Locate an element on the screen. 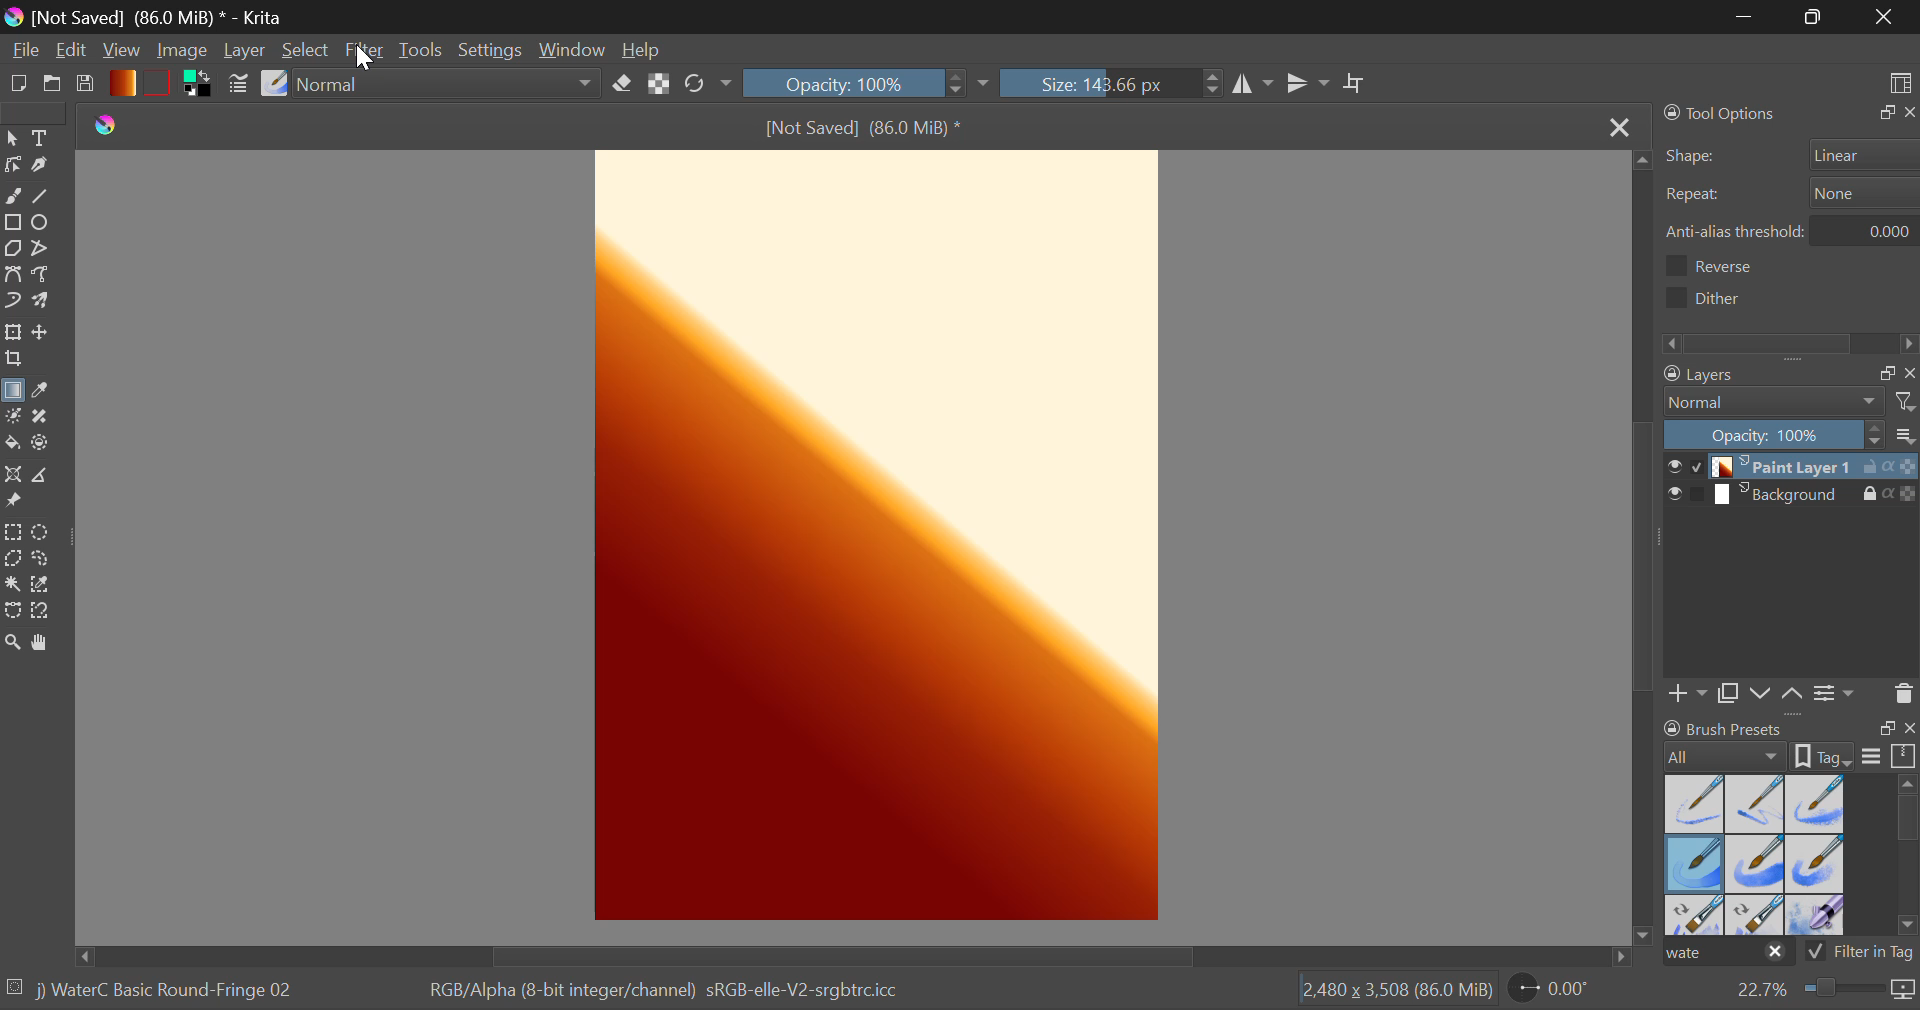  Zoom is located at coordinates (13, 643).